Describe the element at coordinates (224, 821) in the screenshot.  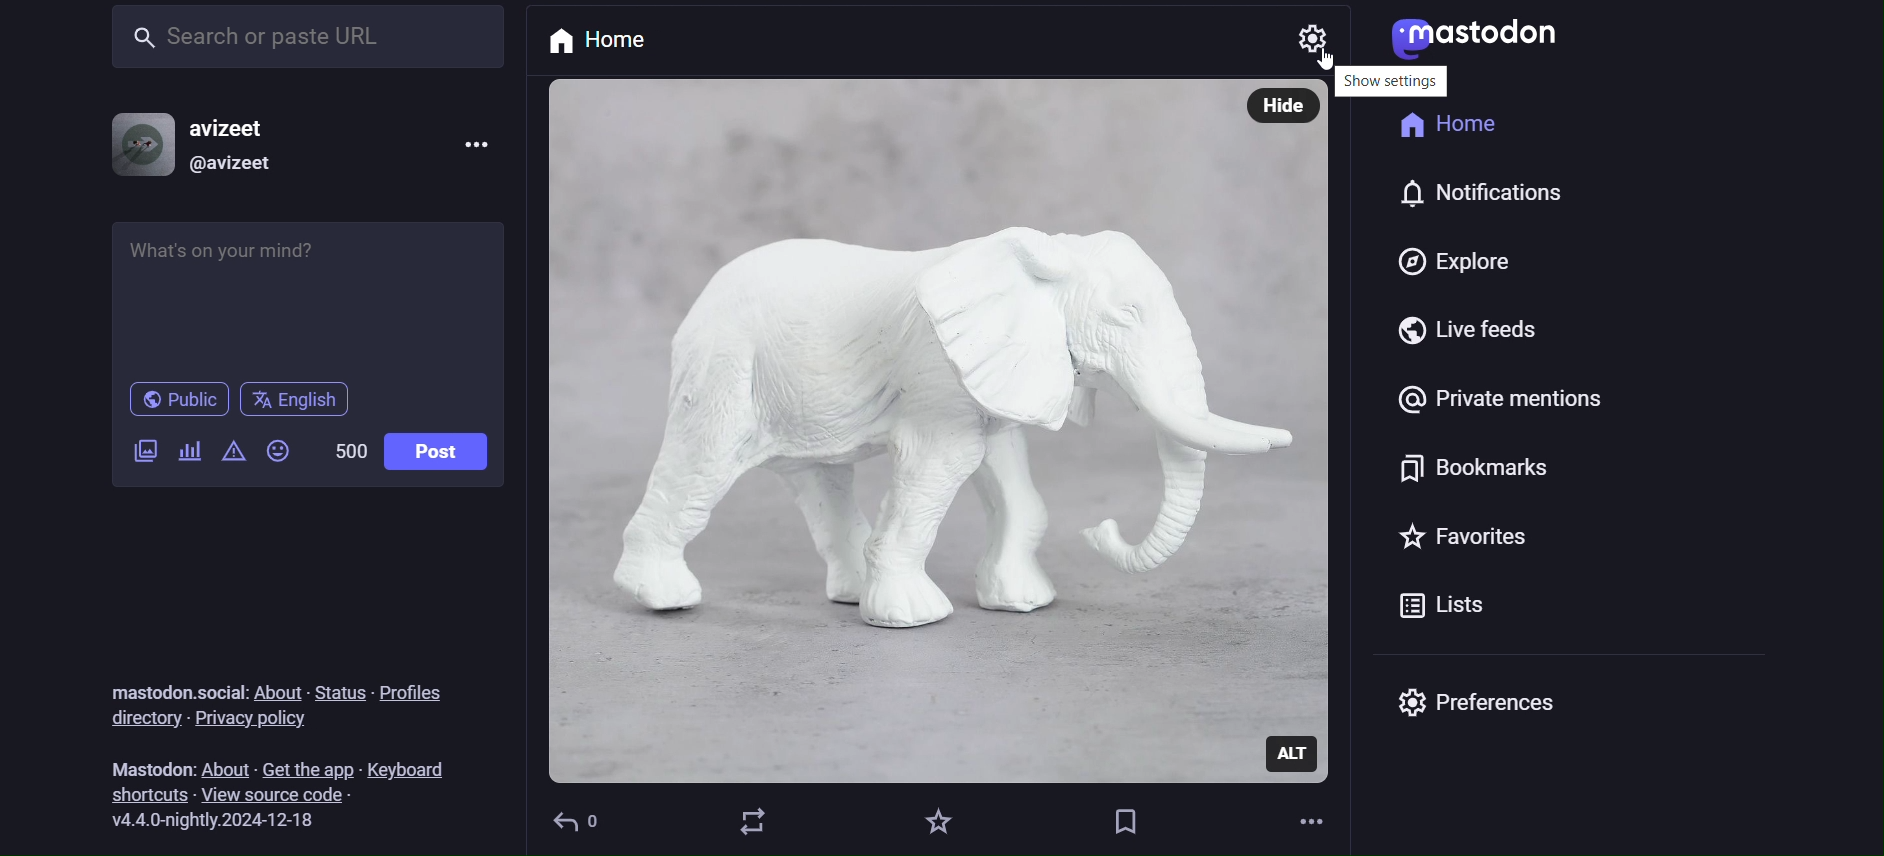
I see `v4.4.0-nightly.2024-12-18` at that location.